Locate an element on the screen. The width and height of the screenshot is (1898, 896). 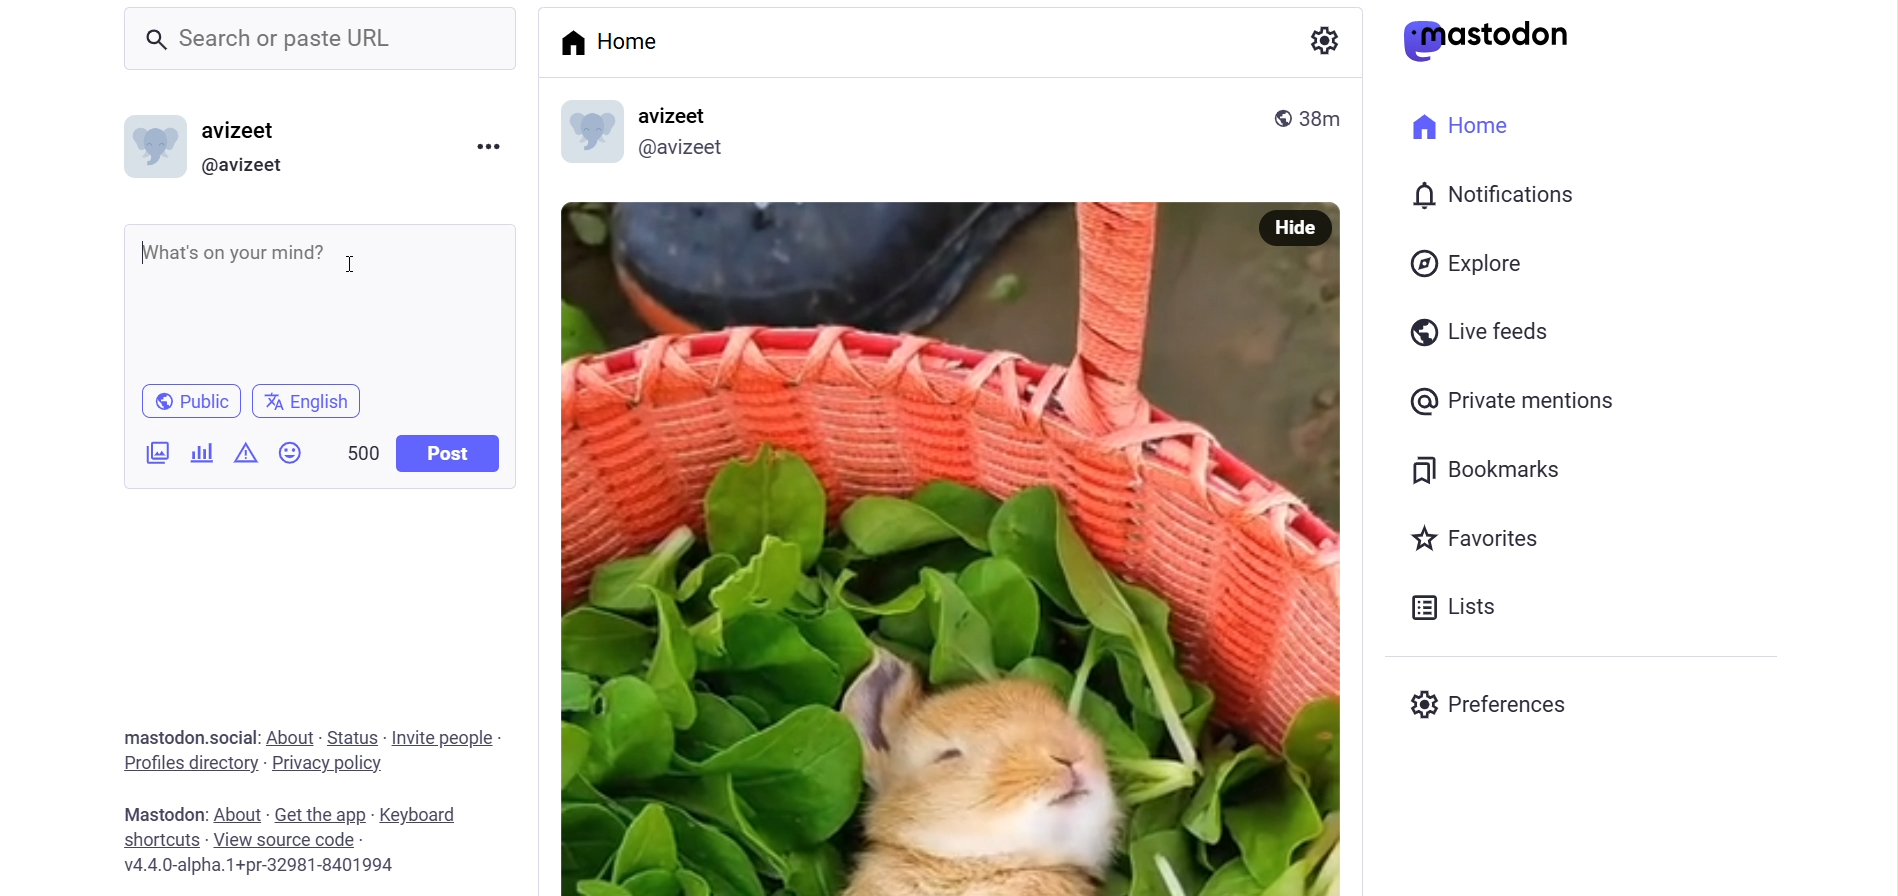
public post is located at coordinates (1282, 119).